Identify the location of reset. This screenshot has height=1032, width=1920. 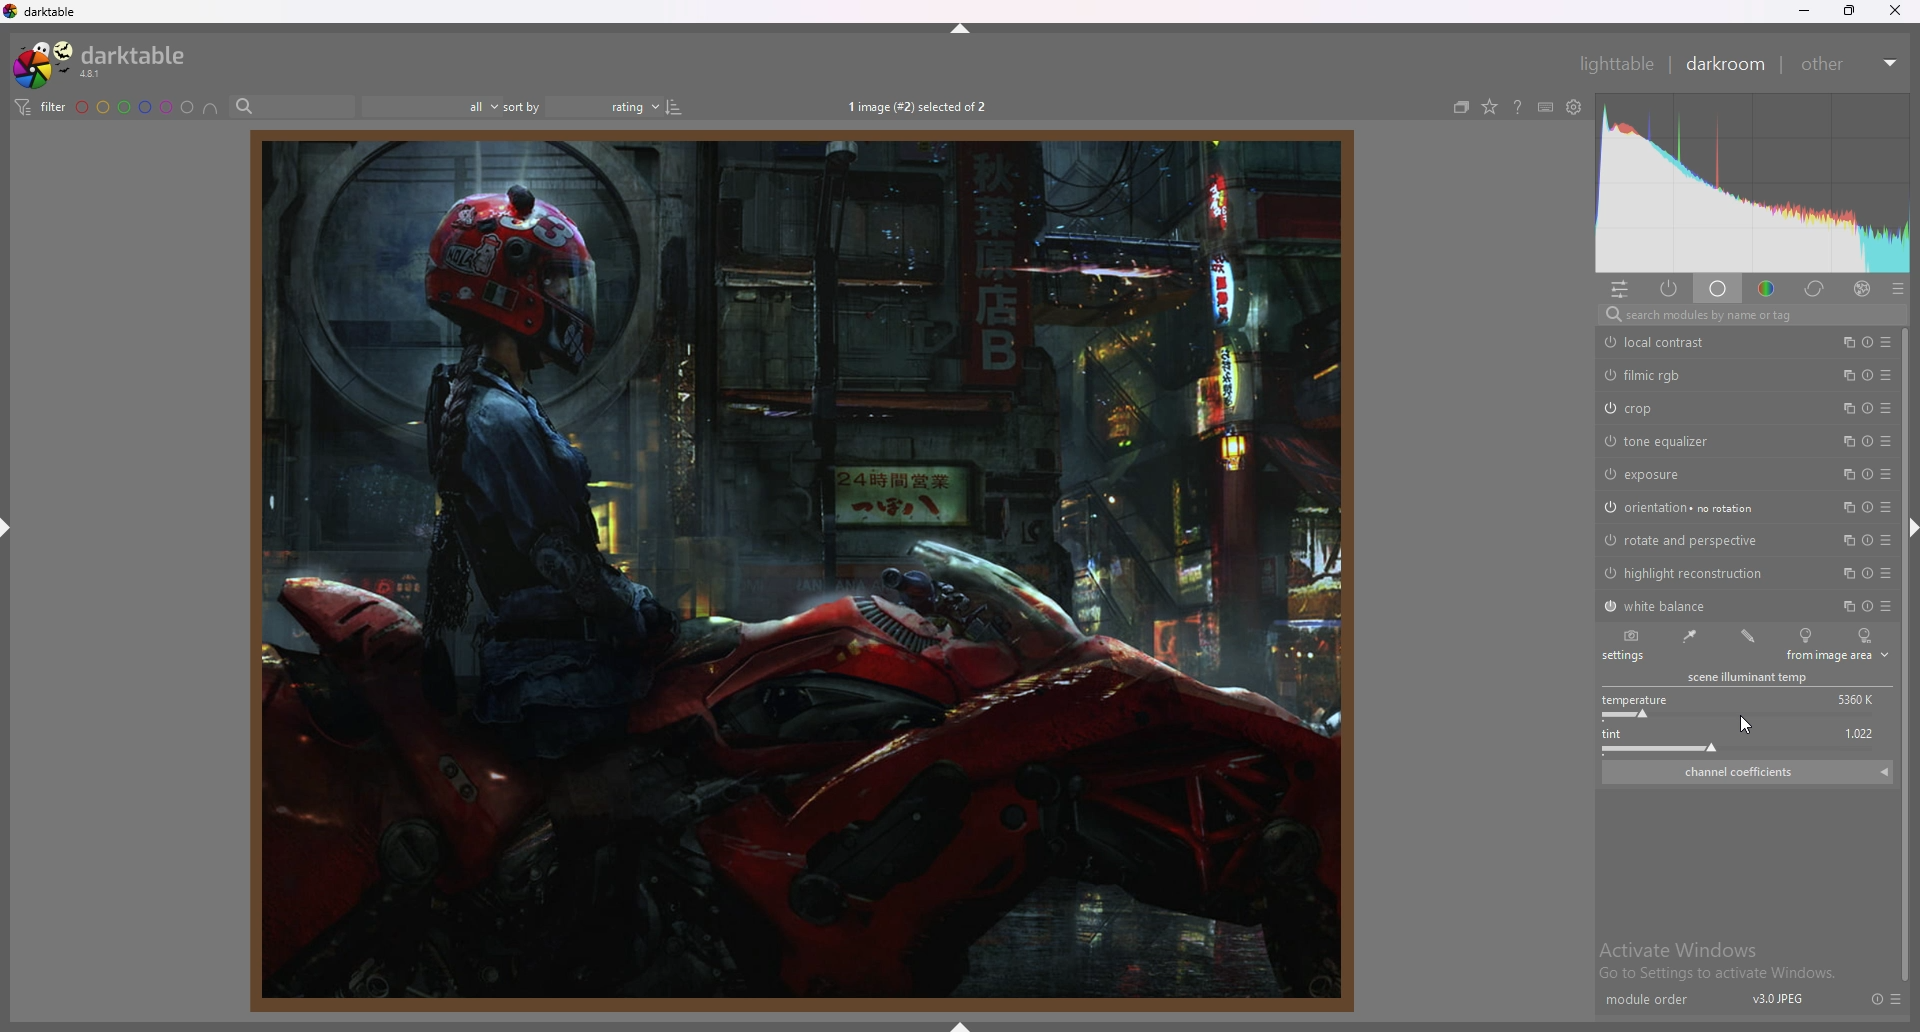
(1868, 375).